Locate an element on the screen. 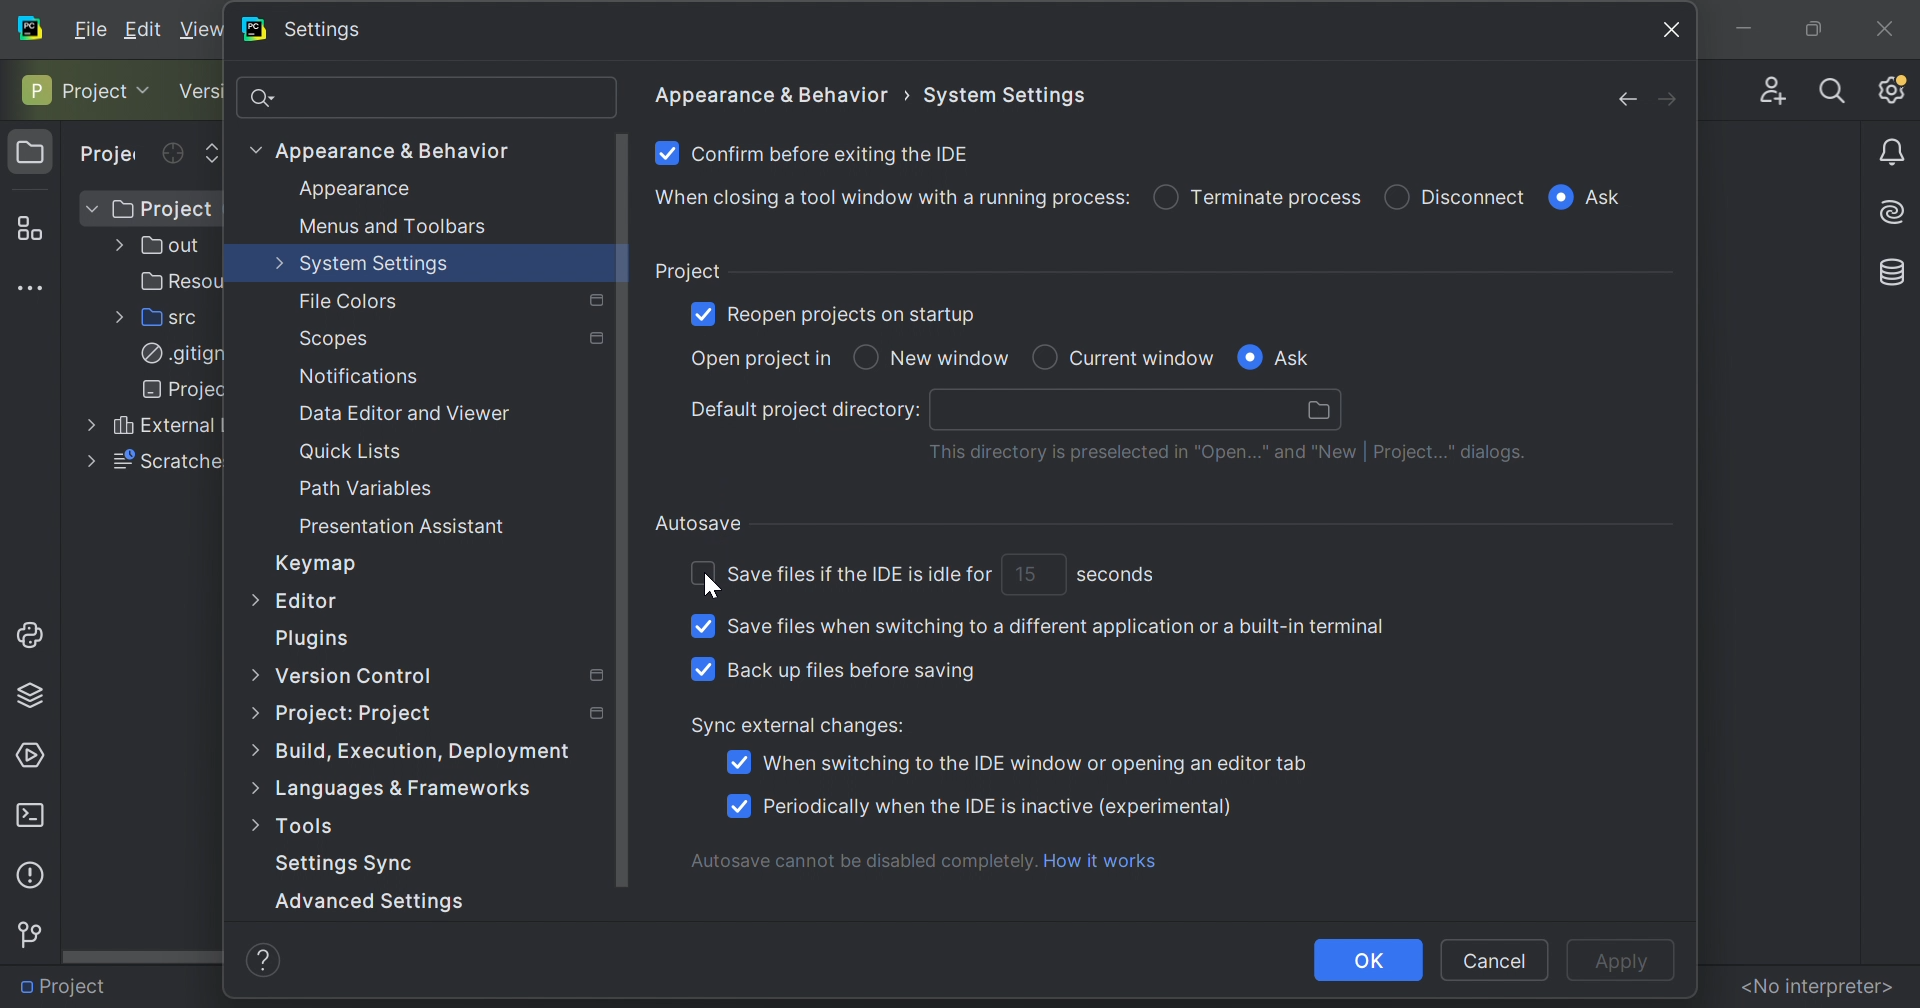 The image size is (1920, 1008). Projec.. is located at coordinates (170, 390).